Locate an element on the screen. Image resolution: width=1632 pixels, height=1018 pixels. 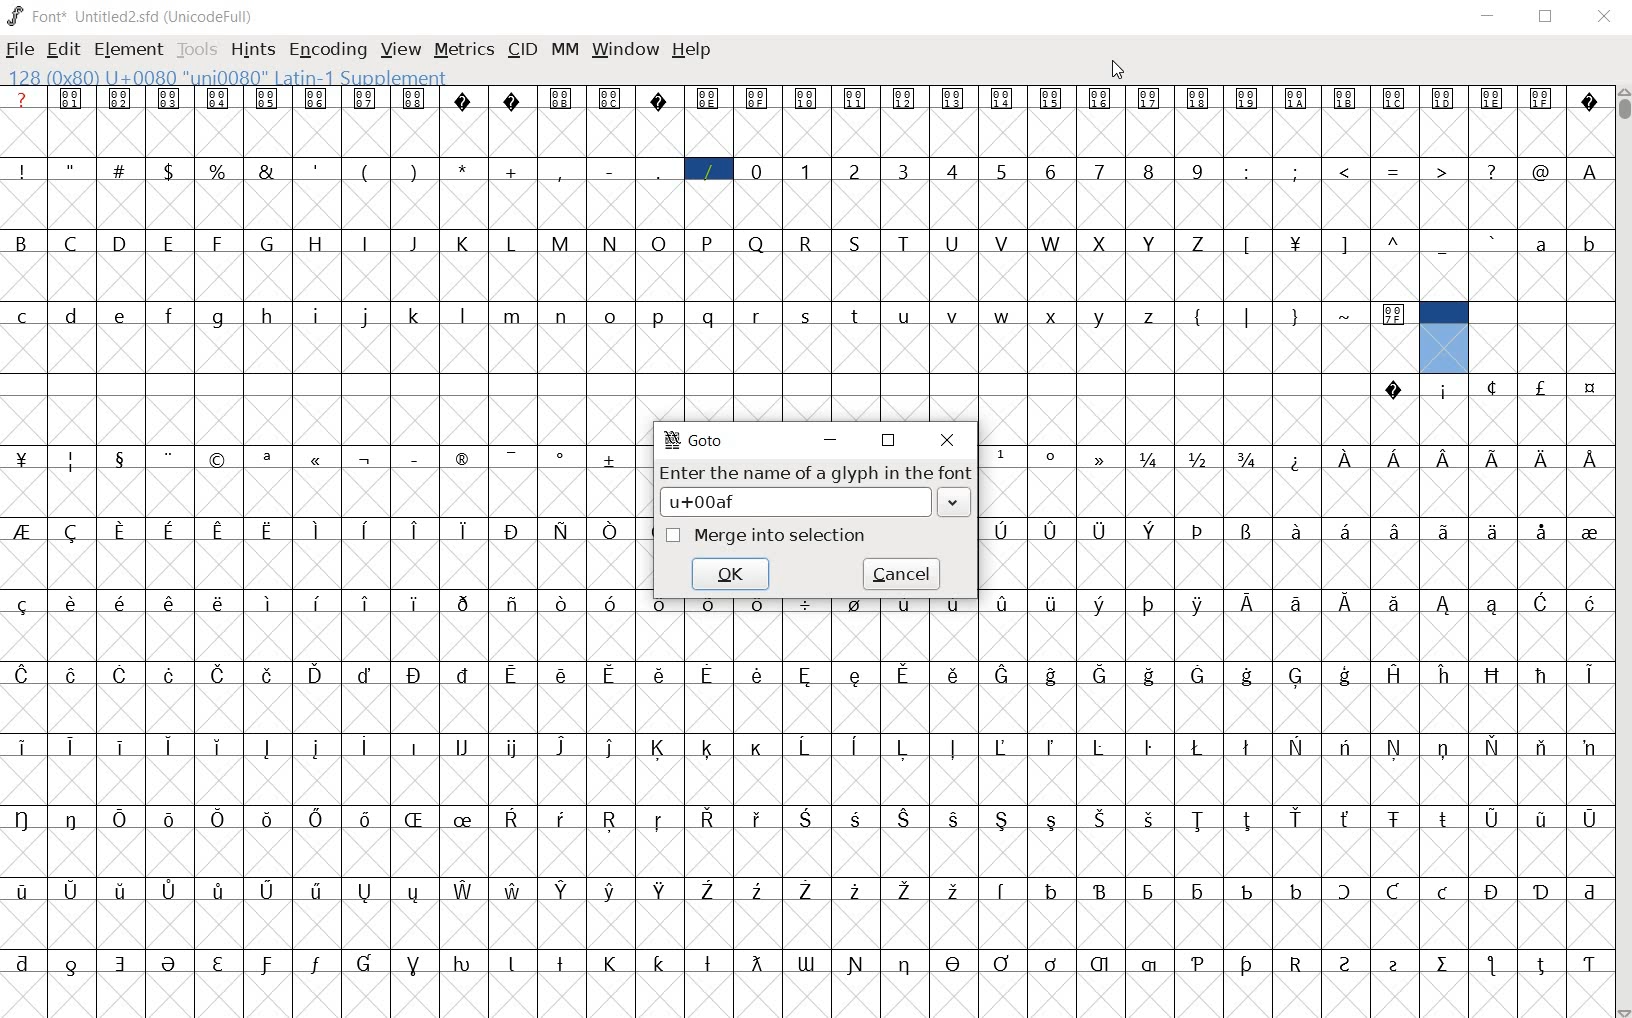
mm is located at coordinates (565, 50).